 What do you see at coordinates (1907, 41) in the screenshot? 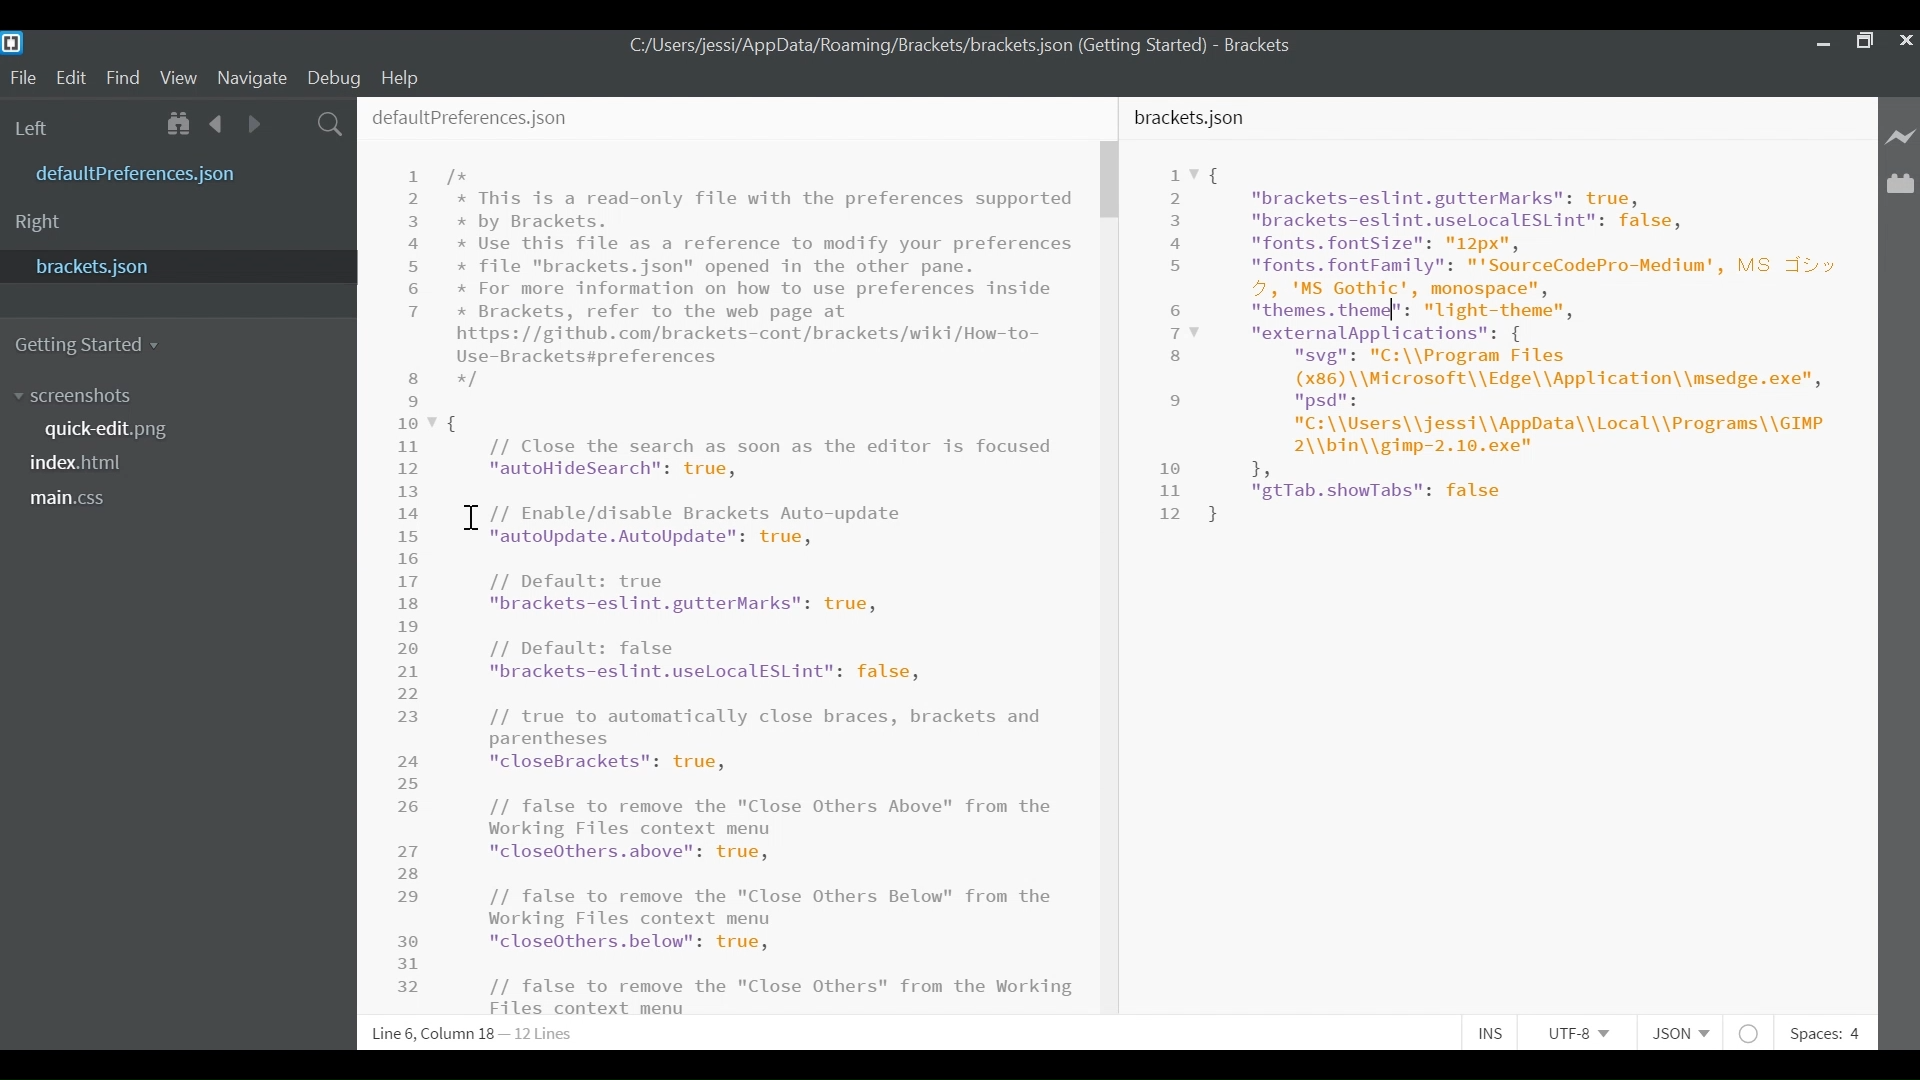
I see `Close` at bounding box center [1907, 41].